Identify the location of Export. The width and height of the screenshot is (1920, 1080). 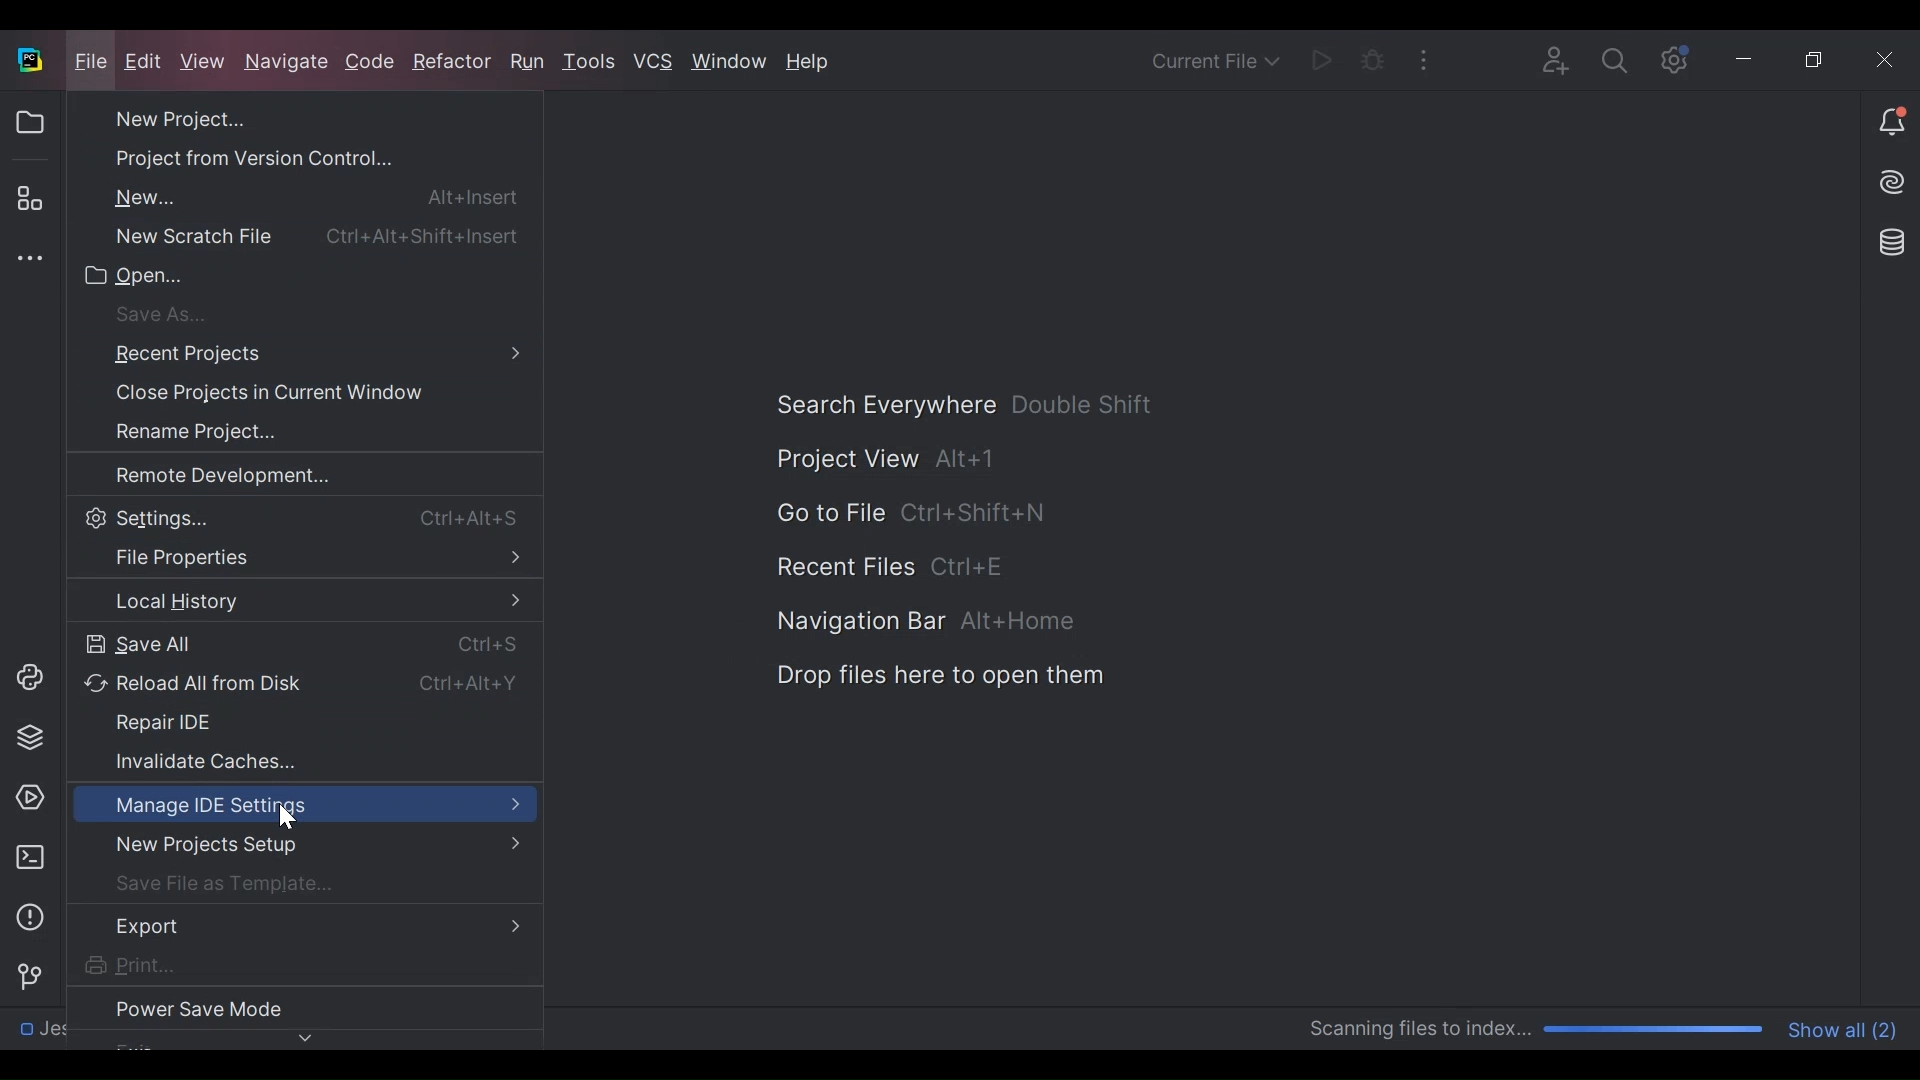
(302, 927).